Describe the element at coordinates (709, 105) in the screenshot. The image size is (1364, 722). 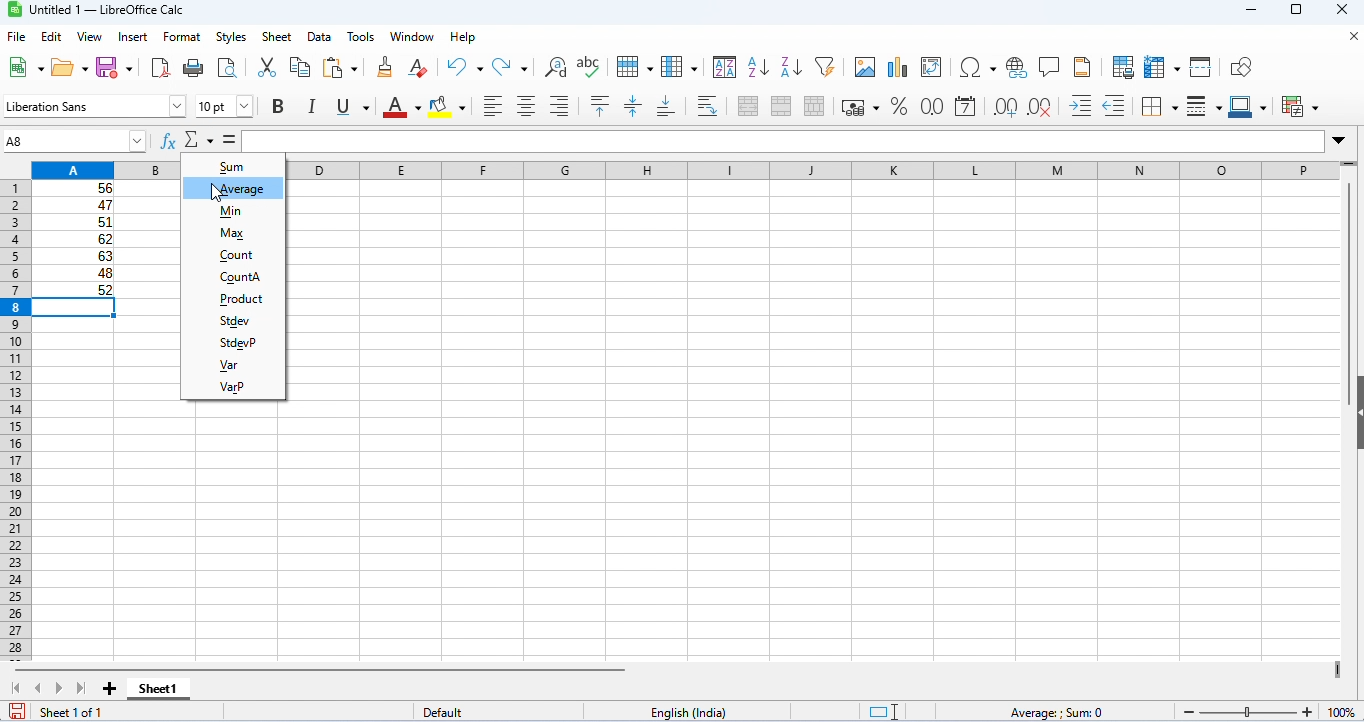
I see `wrap text` at that location.